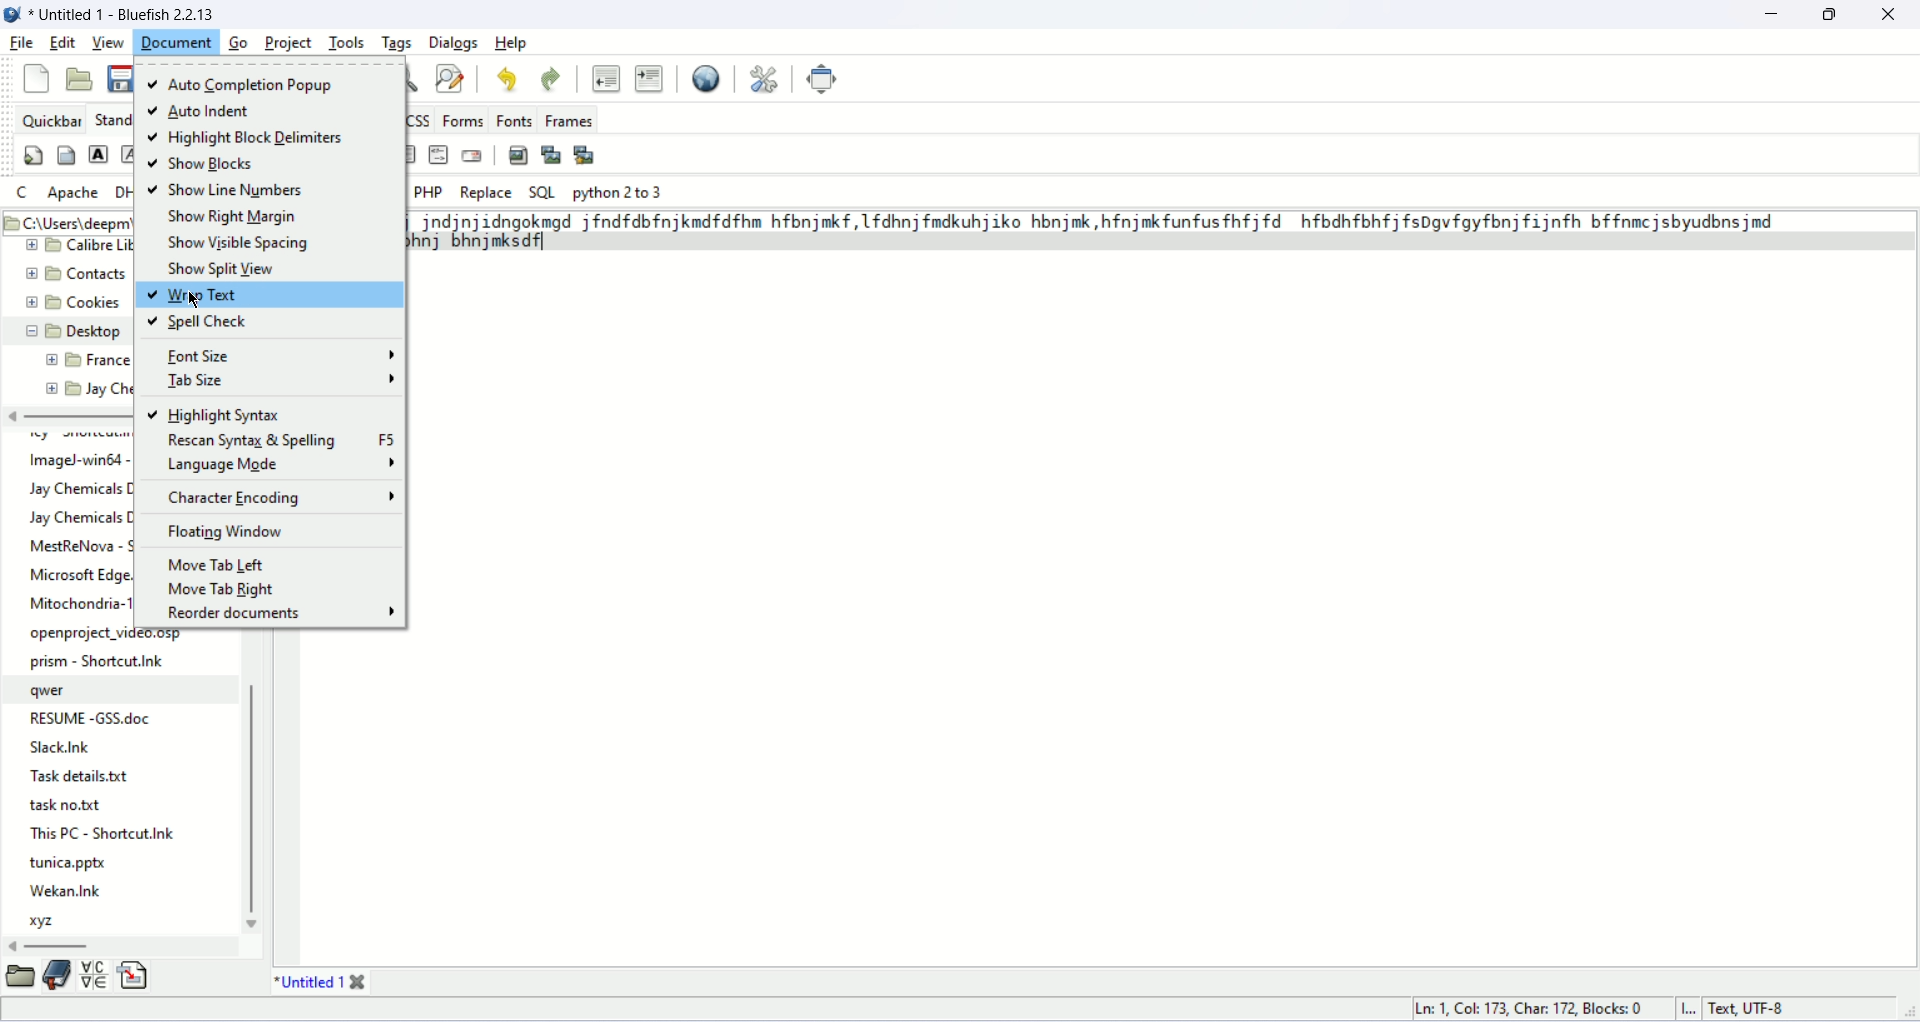 The image size is (1920, 1022). I want to click on This PC - Shortcut.Ink, so click(105, 833).